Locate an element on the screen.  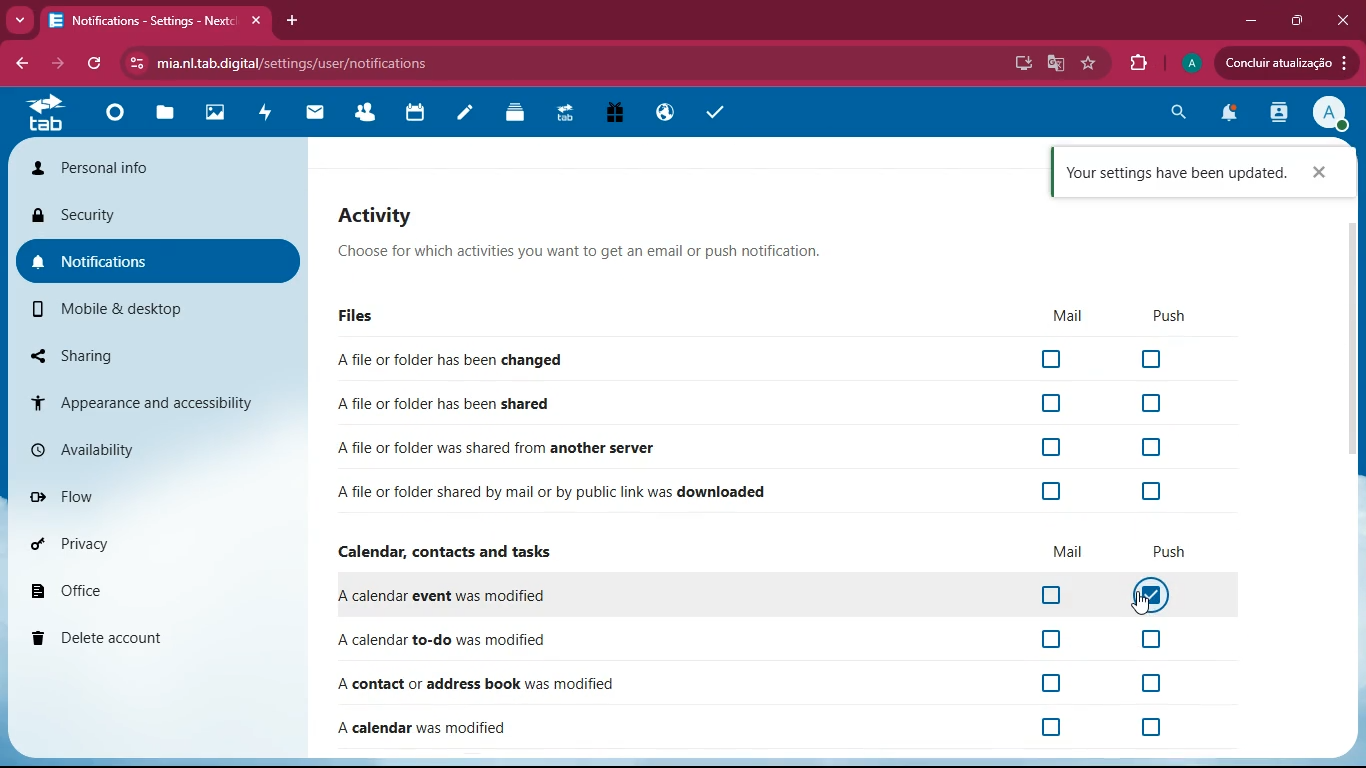
appearance and accessibility is located at coordinates (156, 401).